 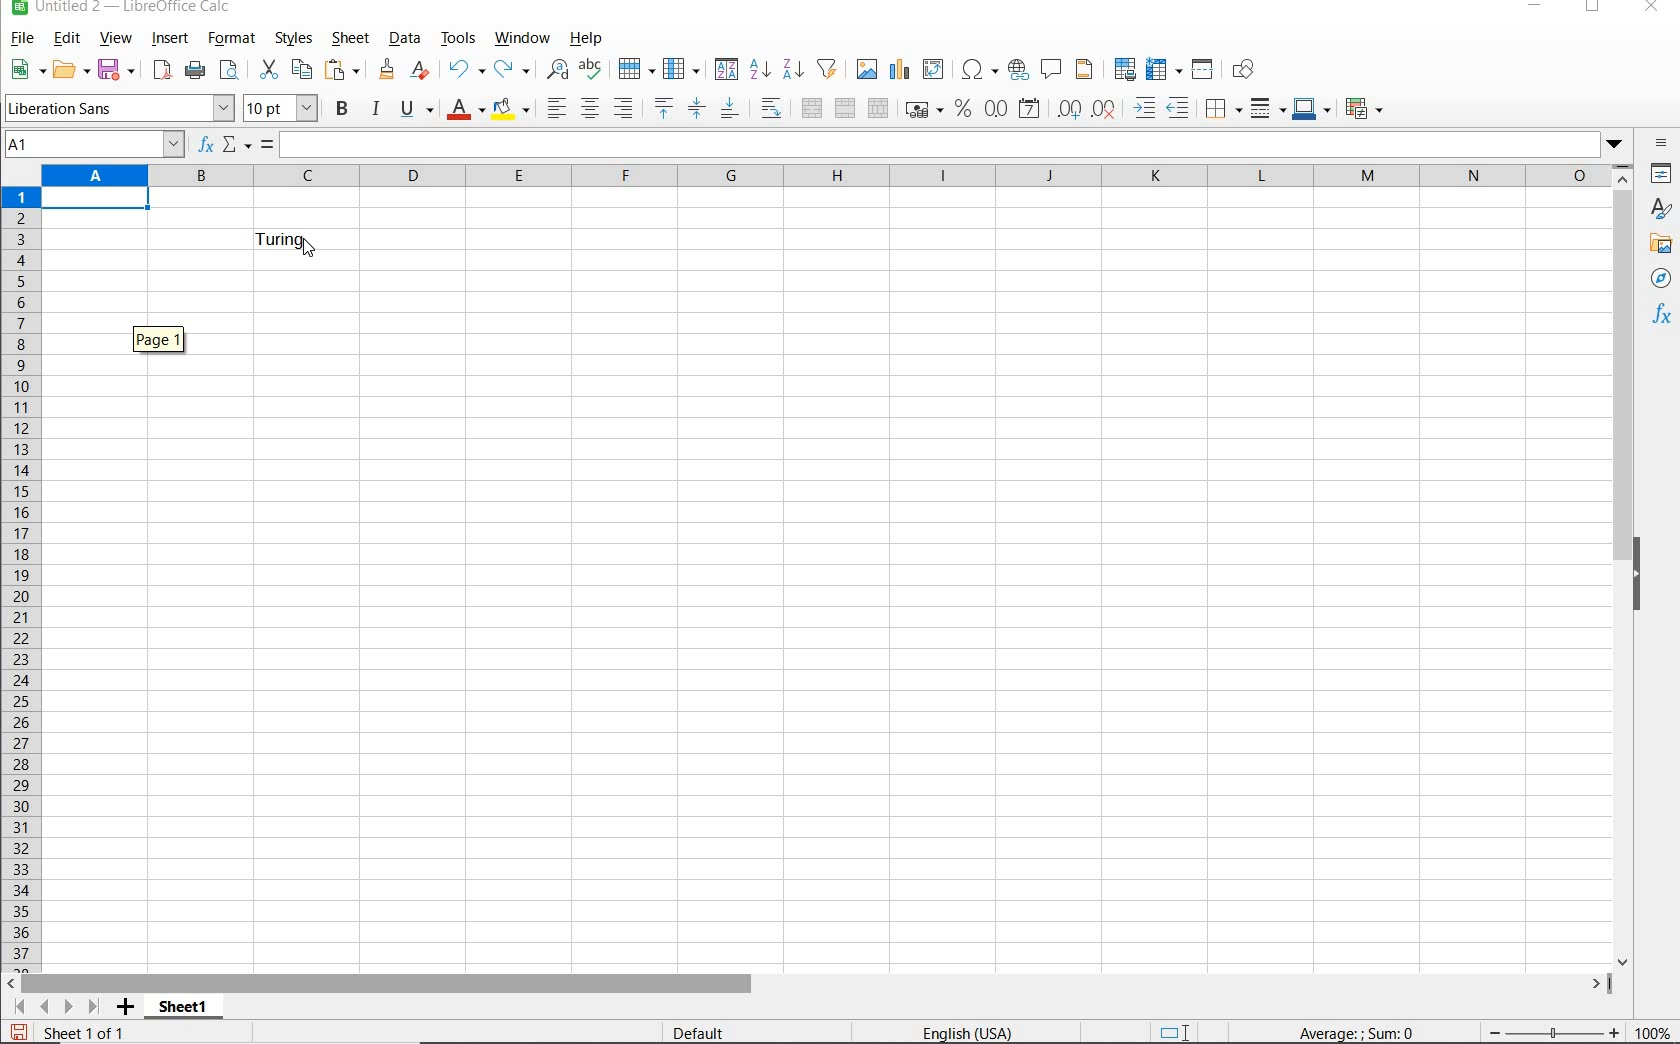 I want to click on SCROLLBAR, so click(x=811, y=983).